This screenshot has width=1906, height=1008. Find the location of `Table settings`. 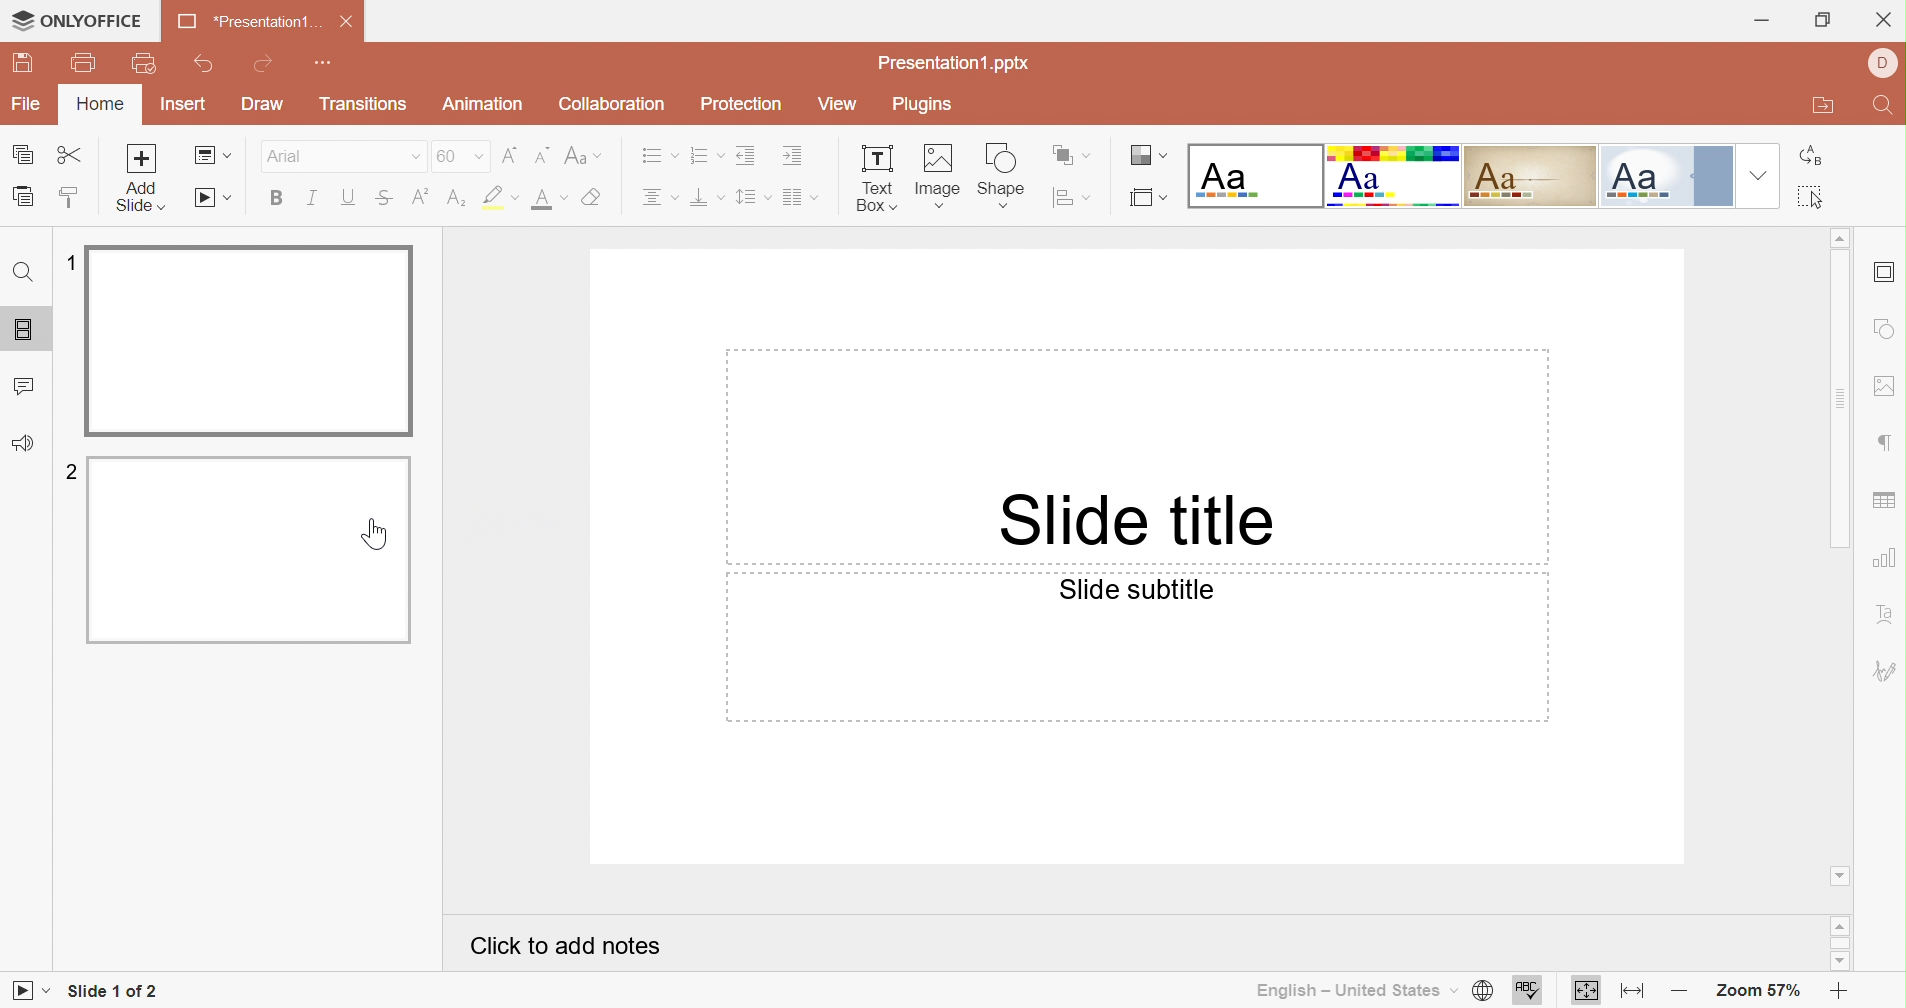

Table settings is located at coordinates (1886, 503).